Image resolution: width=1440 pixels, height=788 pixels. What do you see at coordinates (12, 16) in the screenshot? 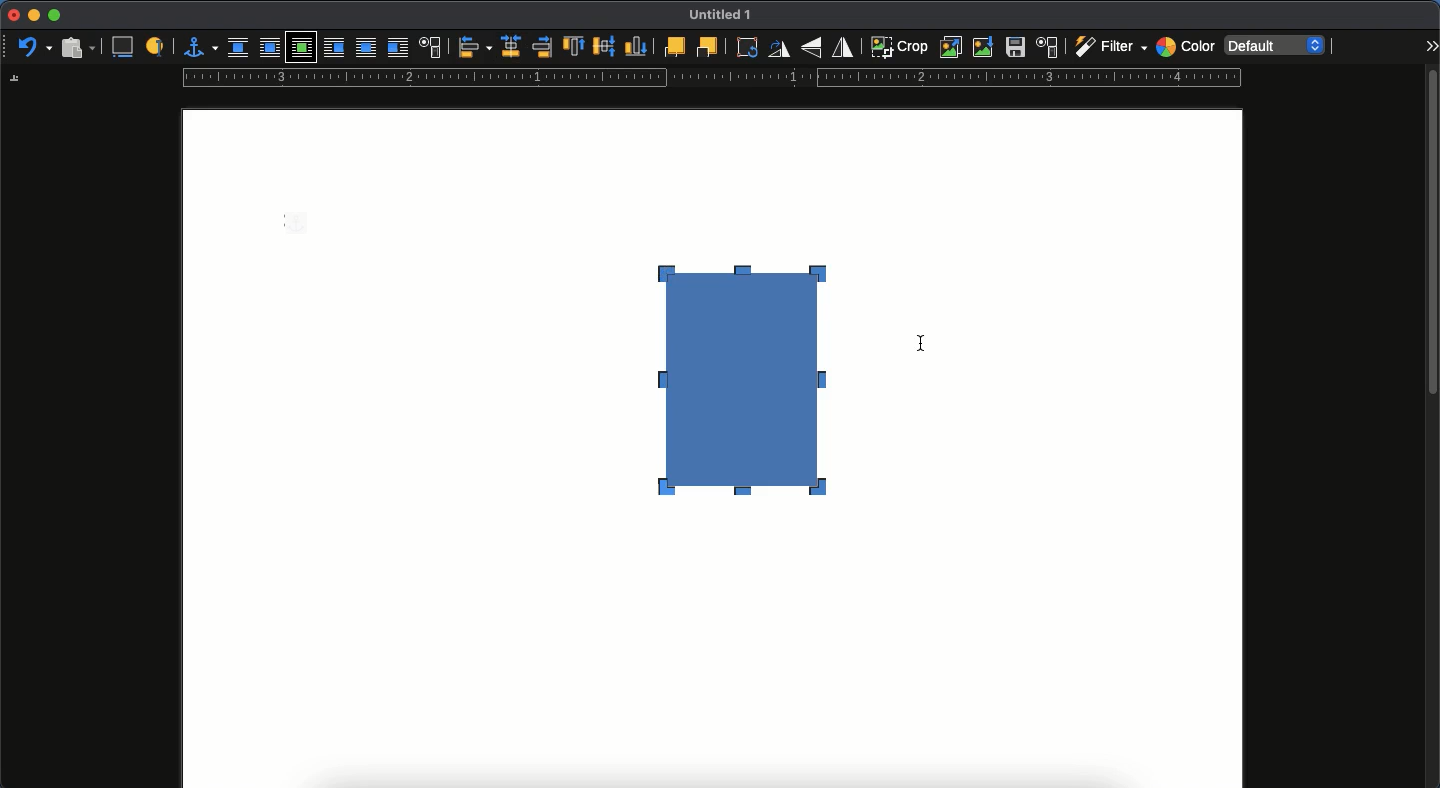
I see `close` at bounding box center [12, 16].